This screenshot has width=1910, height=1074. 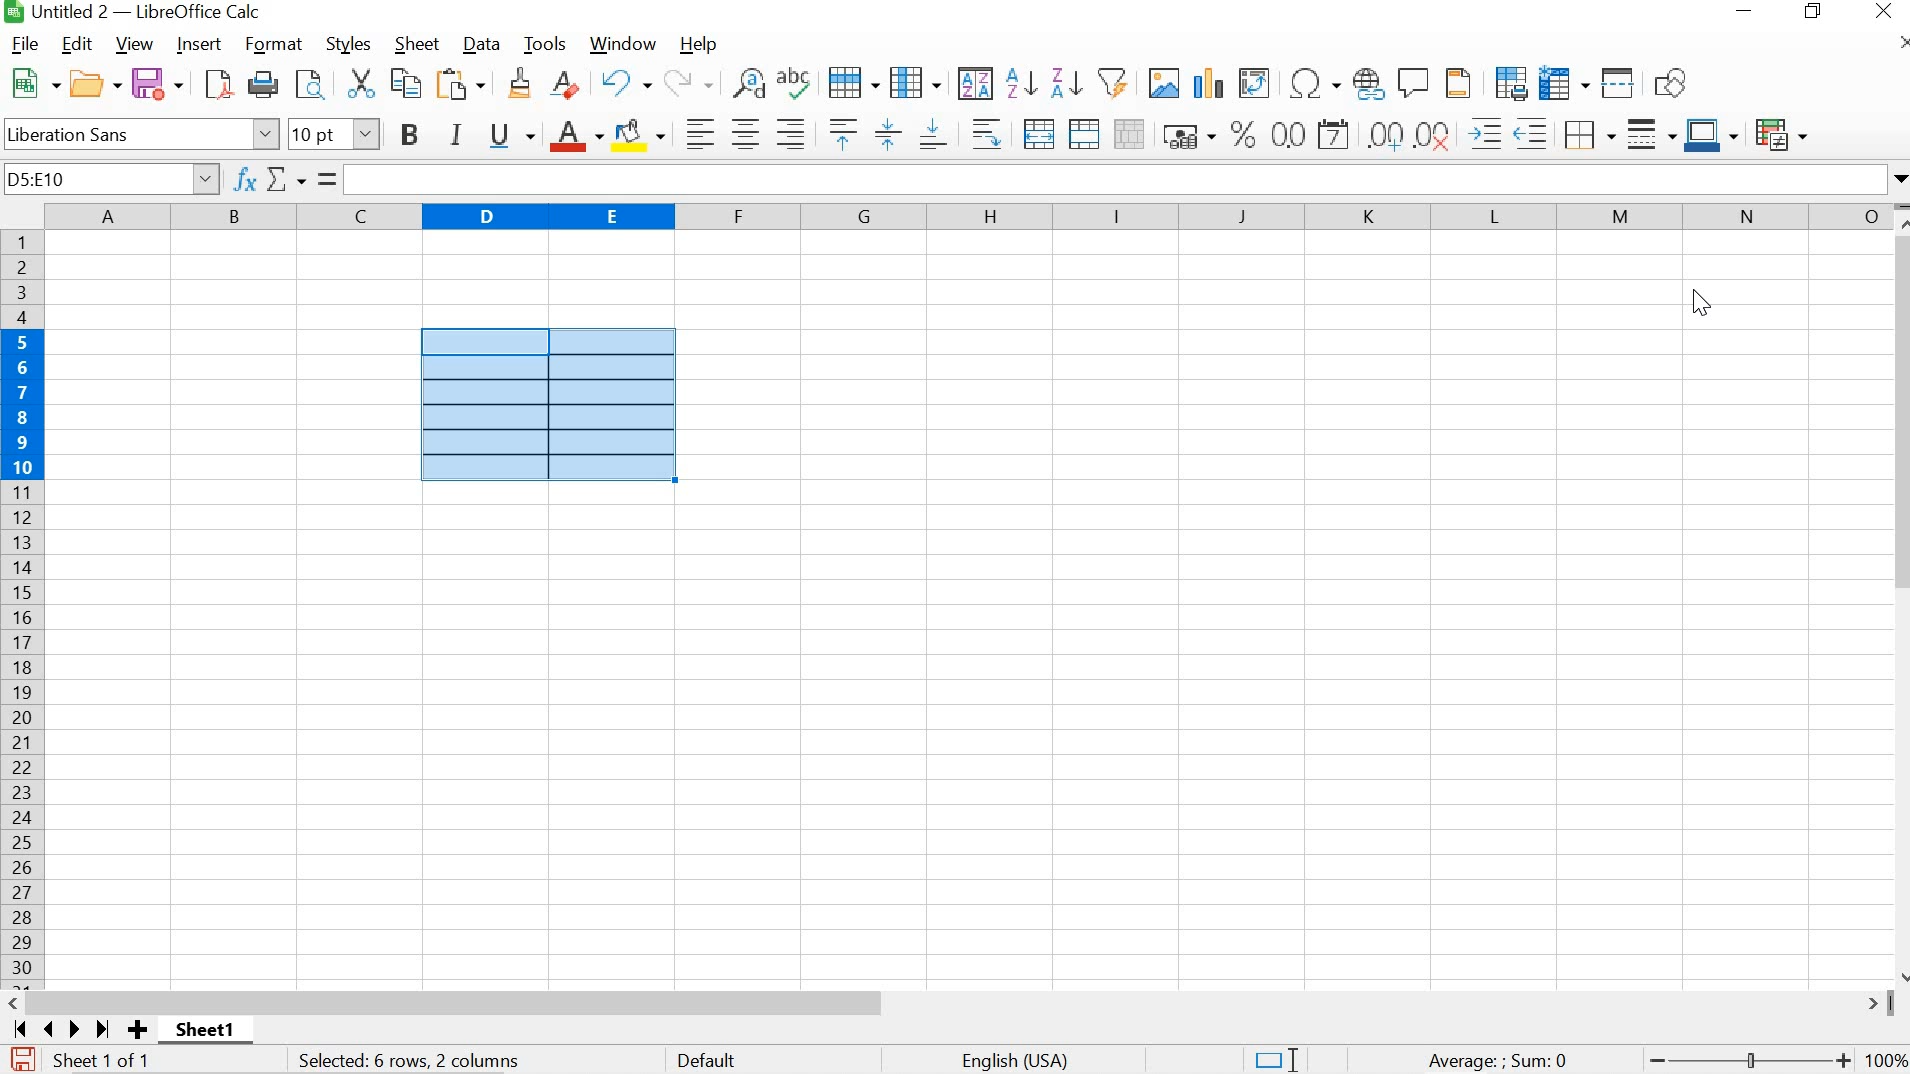 What do you see at coordinates (511, 136) in the screenshot?
I see `UNDERLINE` at bounding box center [511, 136].